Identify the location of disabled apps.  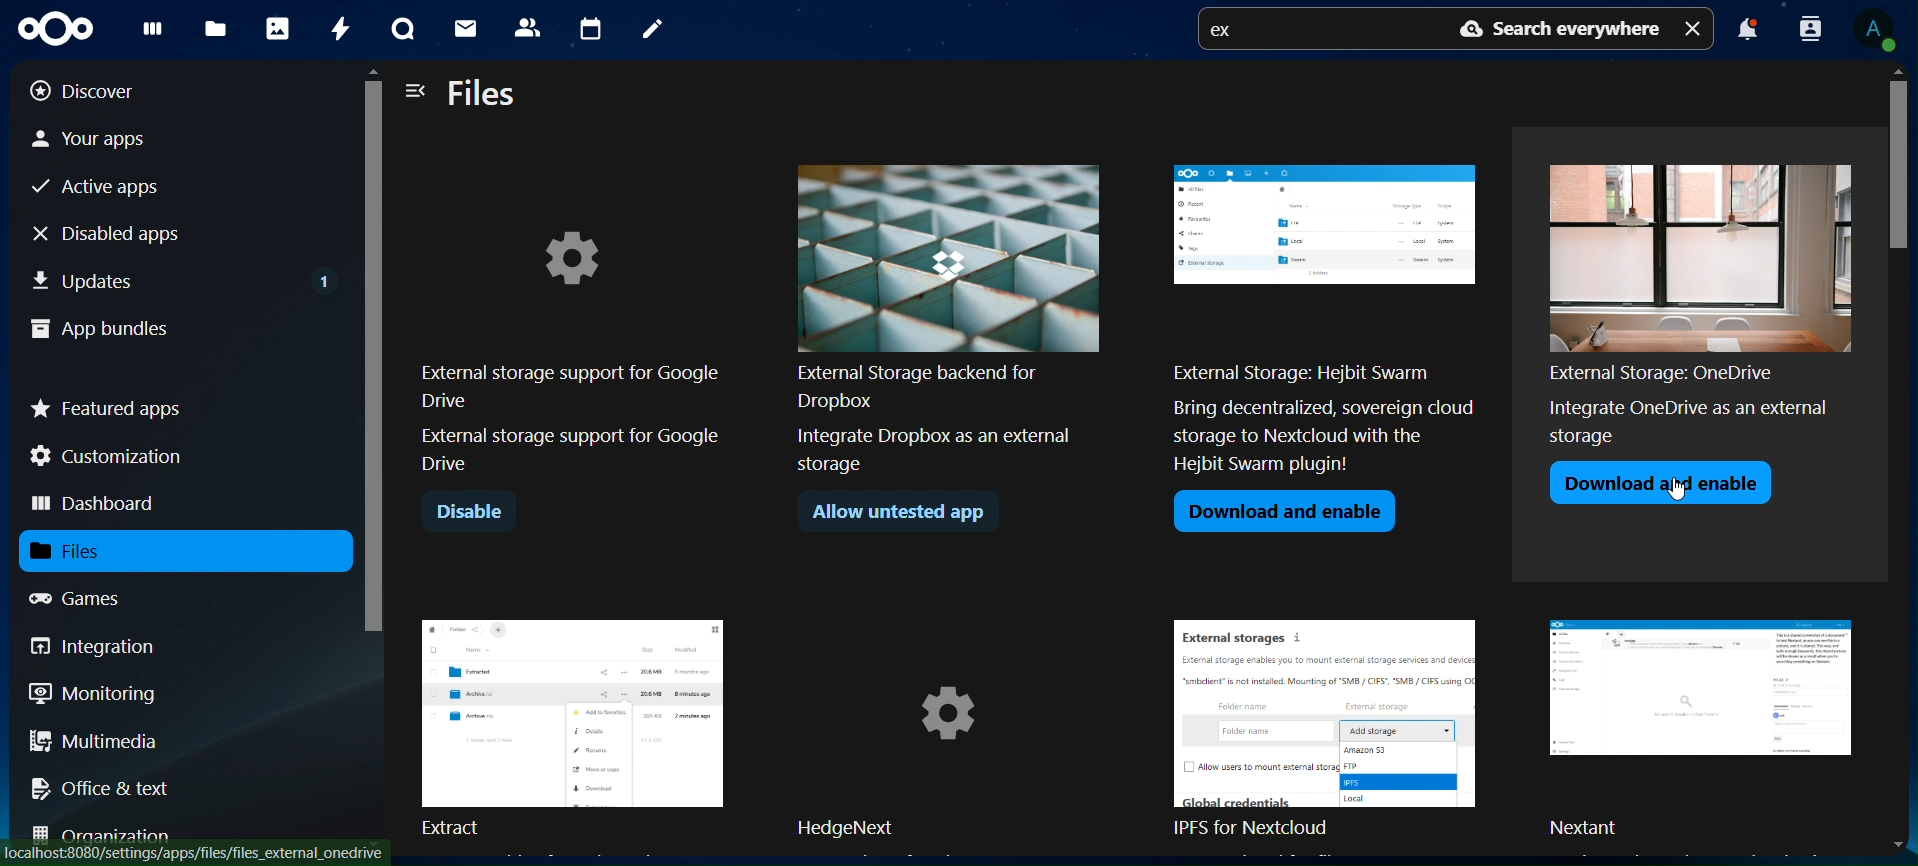
(124, 233).